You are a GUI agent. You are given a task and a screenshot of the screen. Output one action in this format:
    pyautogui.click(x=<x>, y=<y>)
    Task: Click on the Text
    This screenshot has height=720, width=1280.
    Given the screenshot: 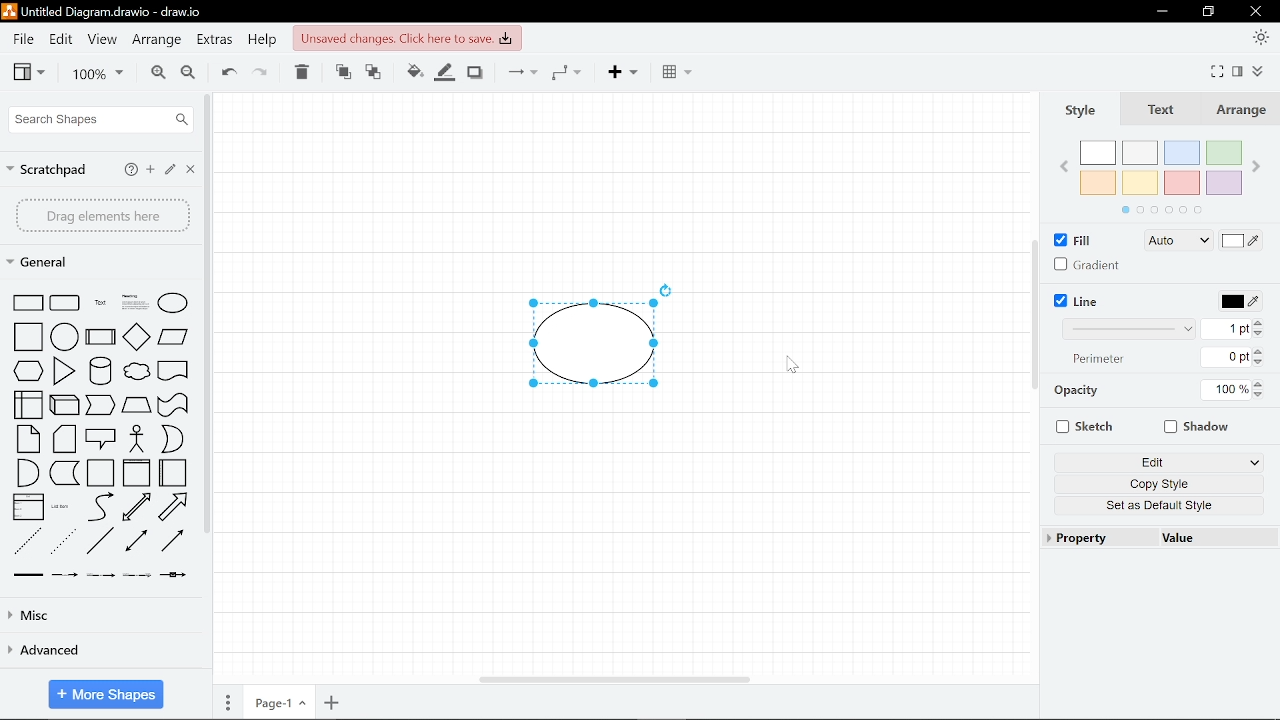 What is the action you would take?
    pyautogui.click(x=1158, y=111)
    